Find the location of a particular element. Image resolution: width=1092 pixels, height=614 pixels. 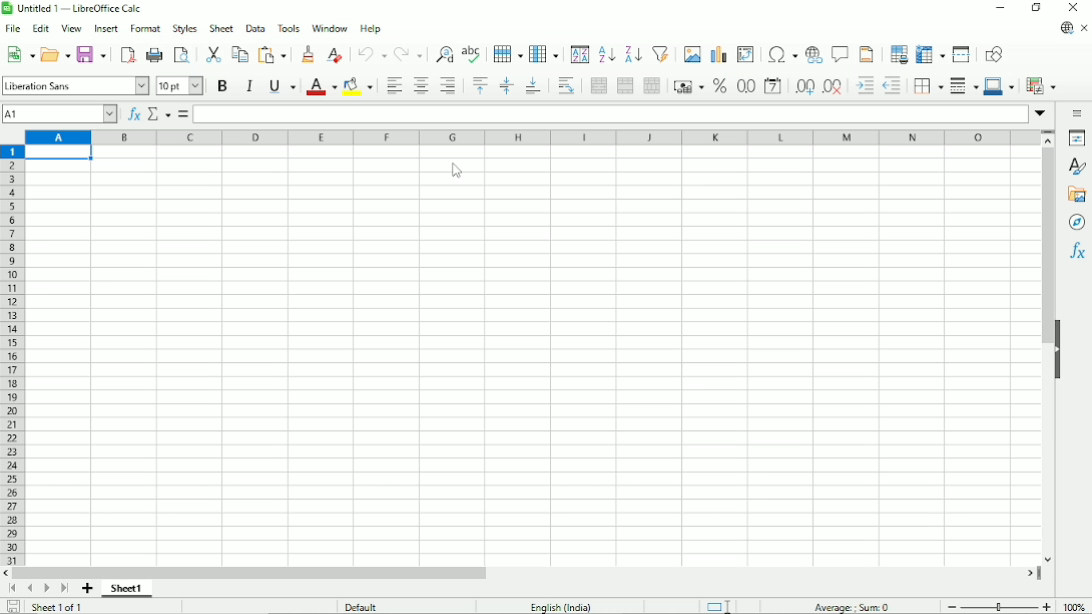

Align center is located at coordinates (420, 87).